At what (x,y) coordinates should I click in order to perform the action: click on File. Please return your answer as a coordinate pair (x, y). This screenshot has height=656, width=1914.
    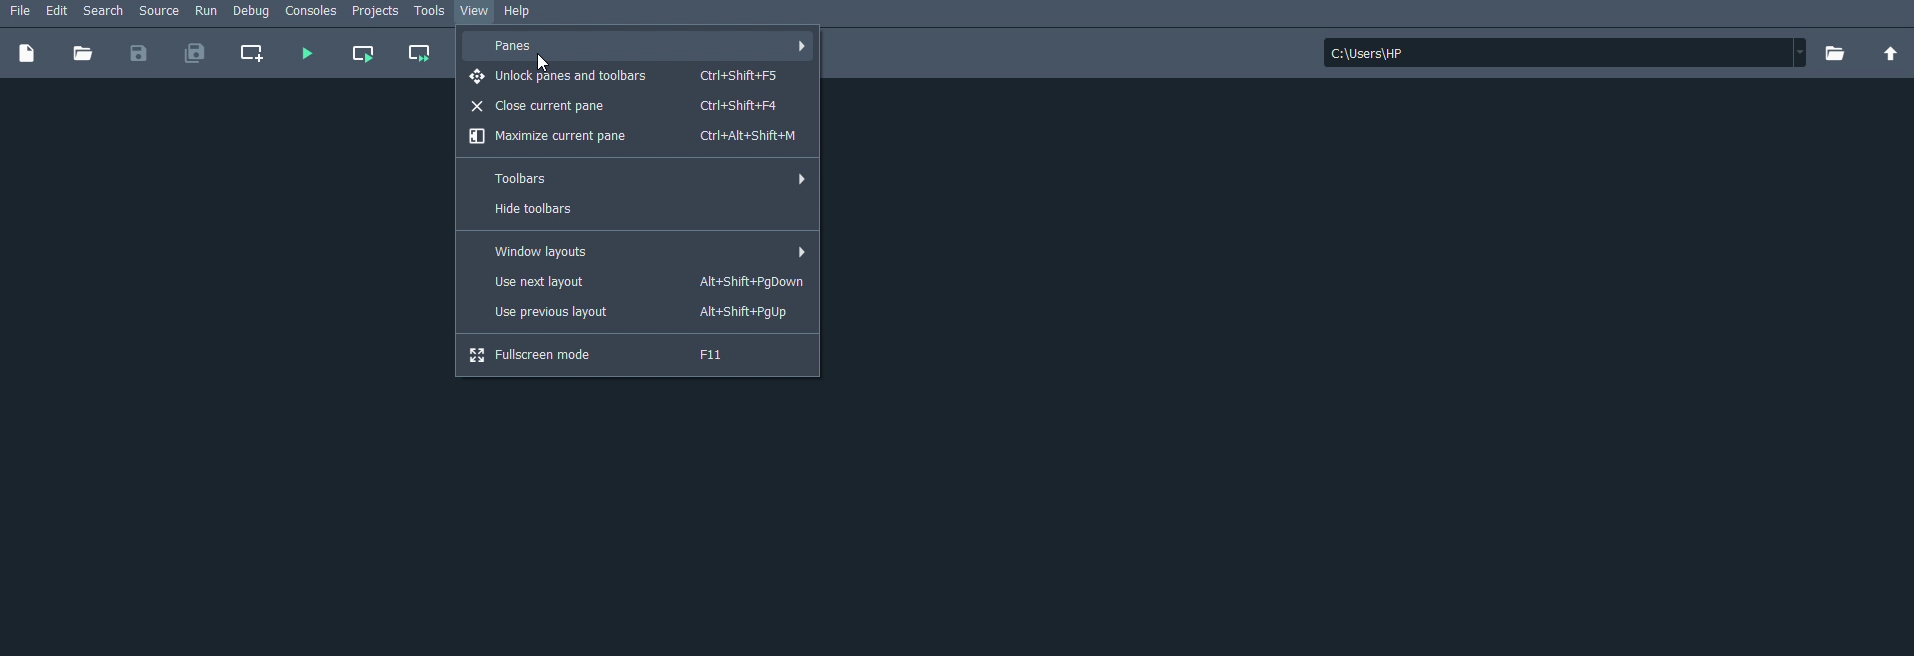
    Looking at the image, I should click on (17, 10).